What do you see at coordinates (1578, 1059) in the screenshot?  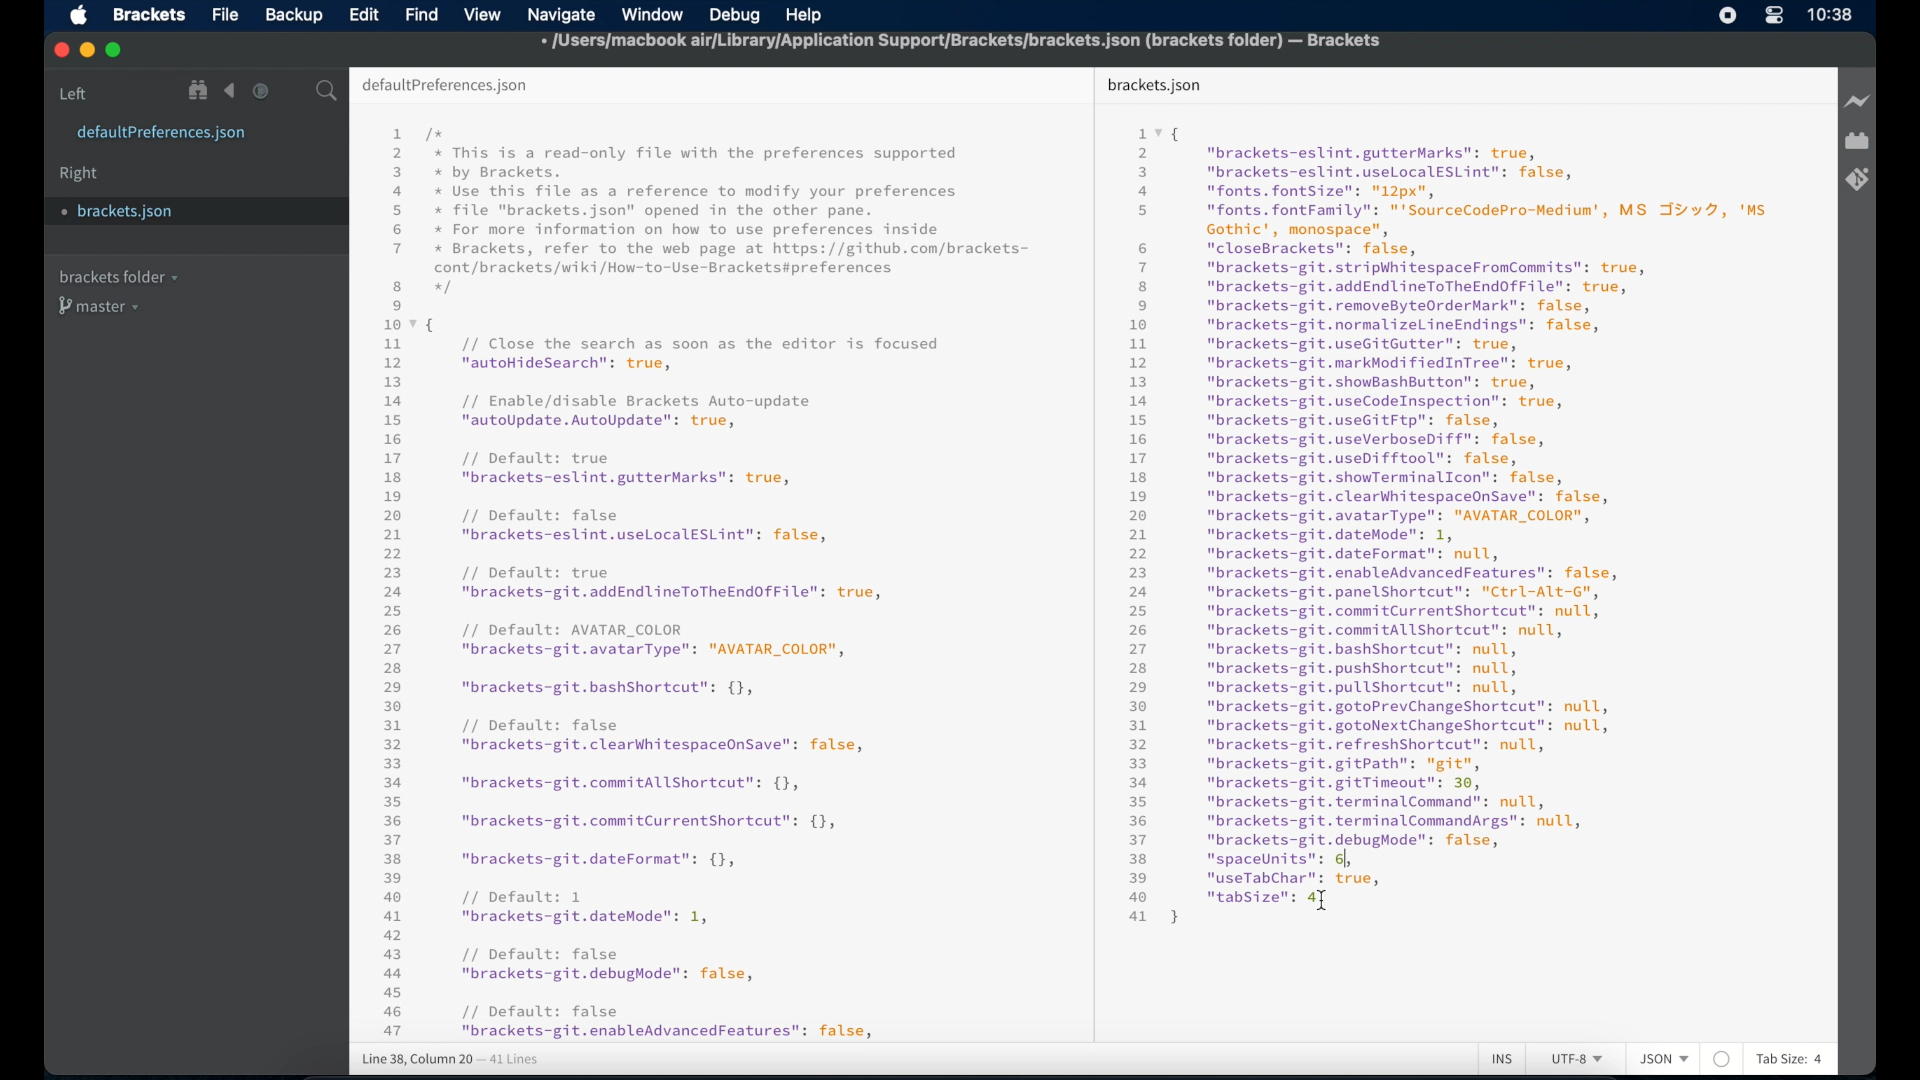 I see `utf-8` at bounding box center [1578, 1059].